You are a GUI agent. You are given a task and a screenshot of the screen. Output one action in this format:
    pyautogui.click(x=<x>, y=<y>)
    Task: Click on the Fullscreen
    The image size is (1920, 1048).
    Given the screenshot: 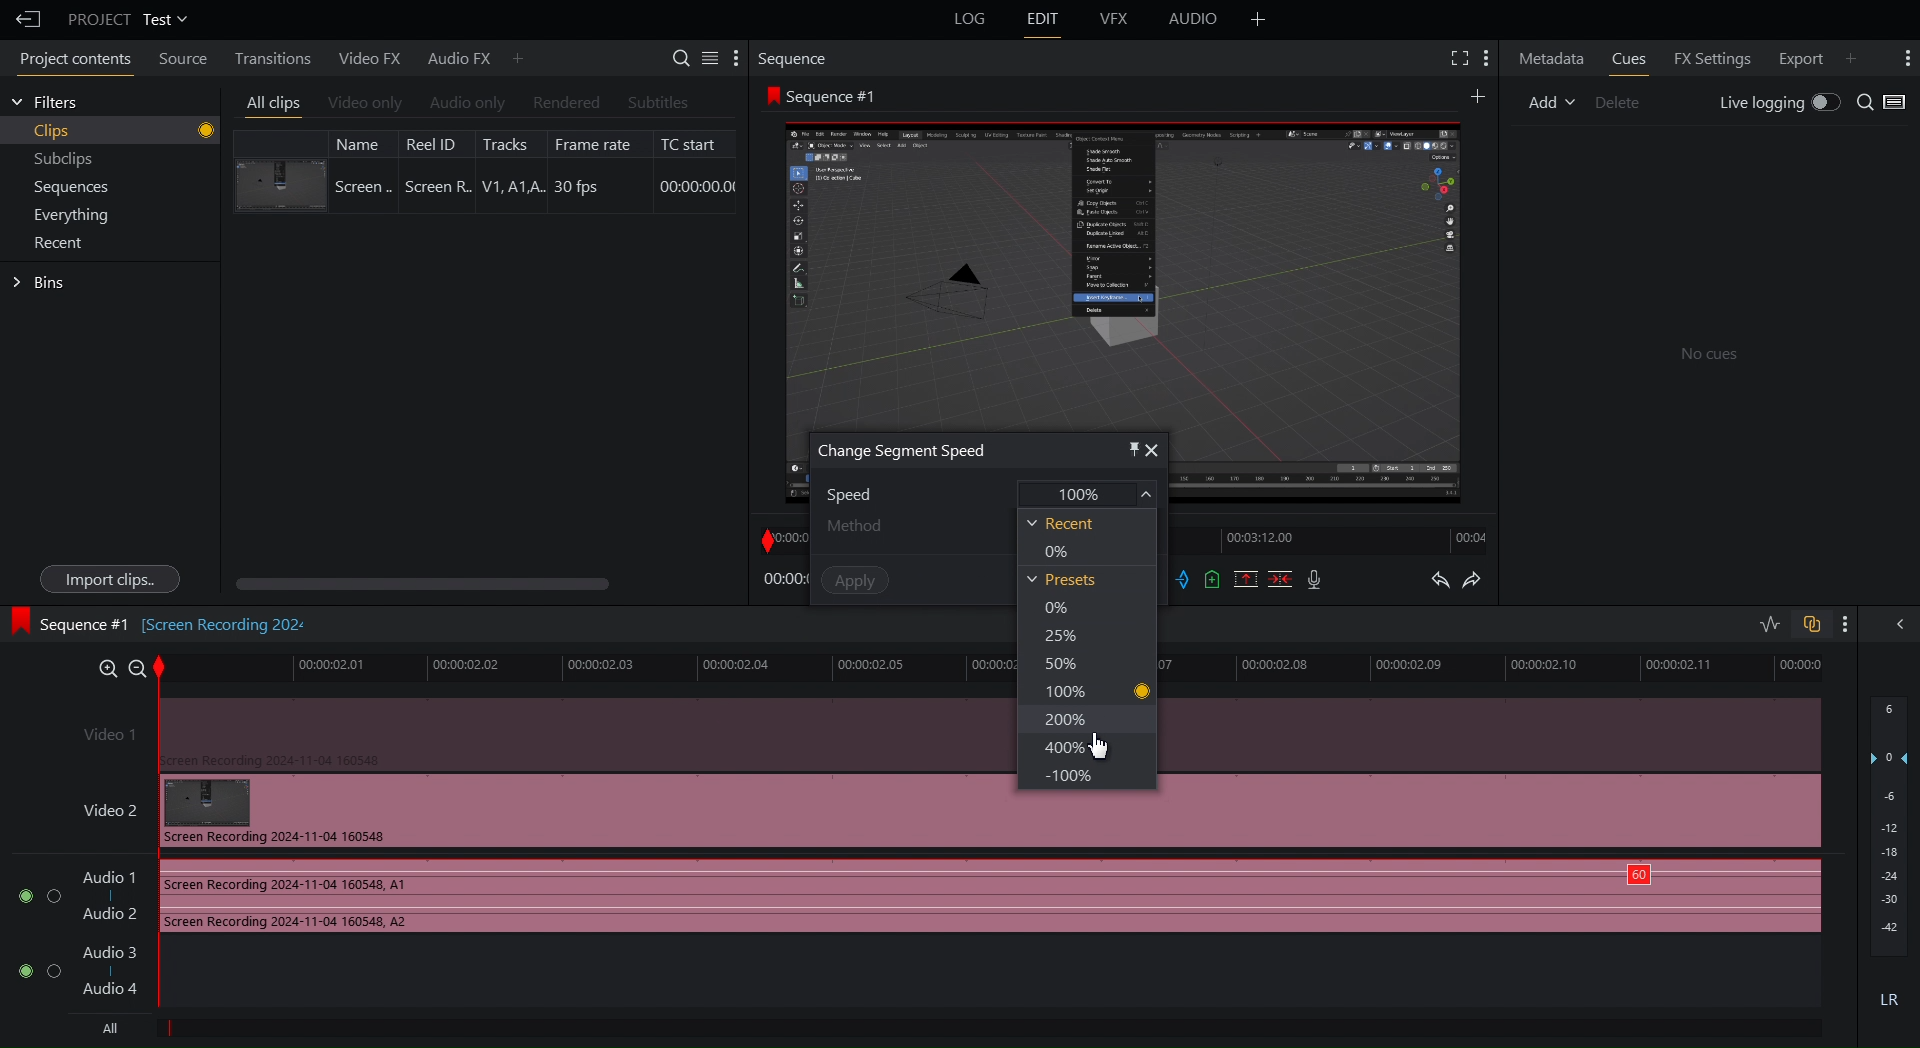 What is the action you would take?
    pyautogui.click(x=1456, y=58)
    